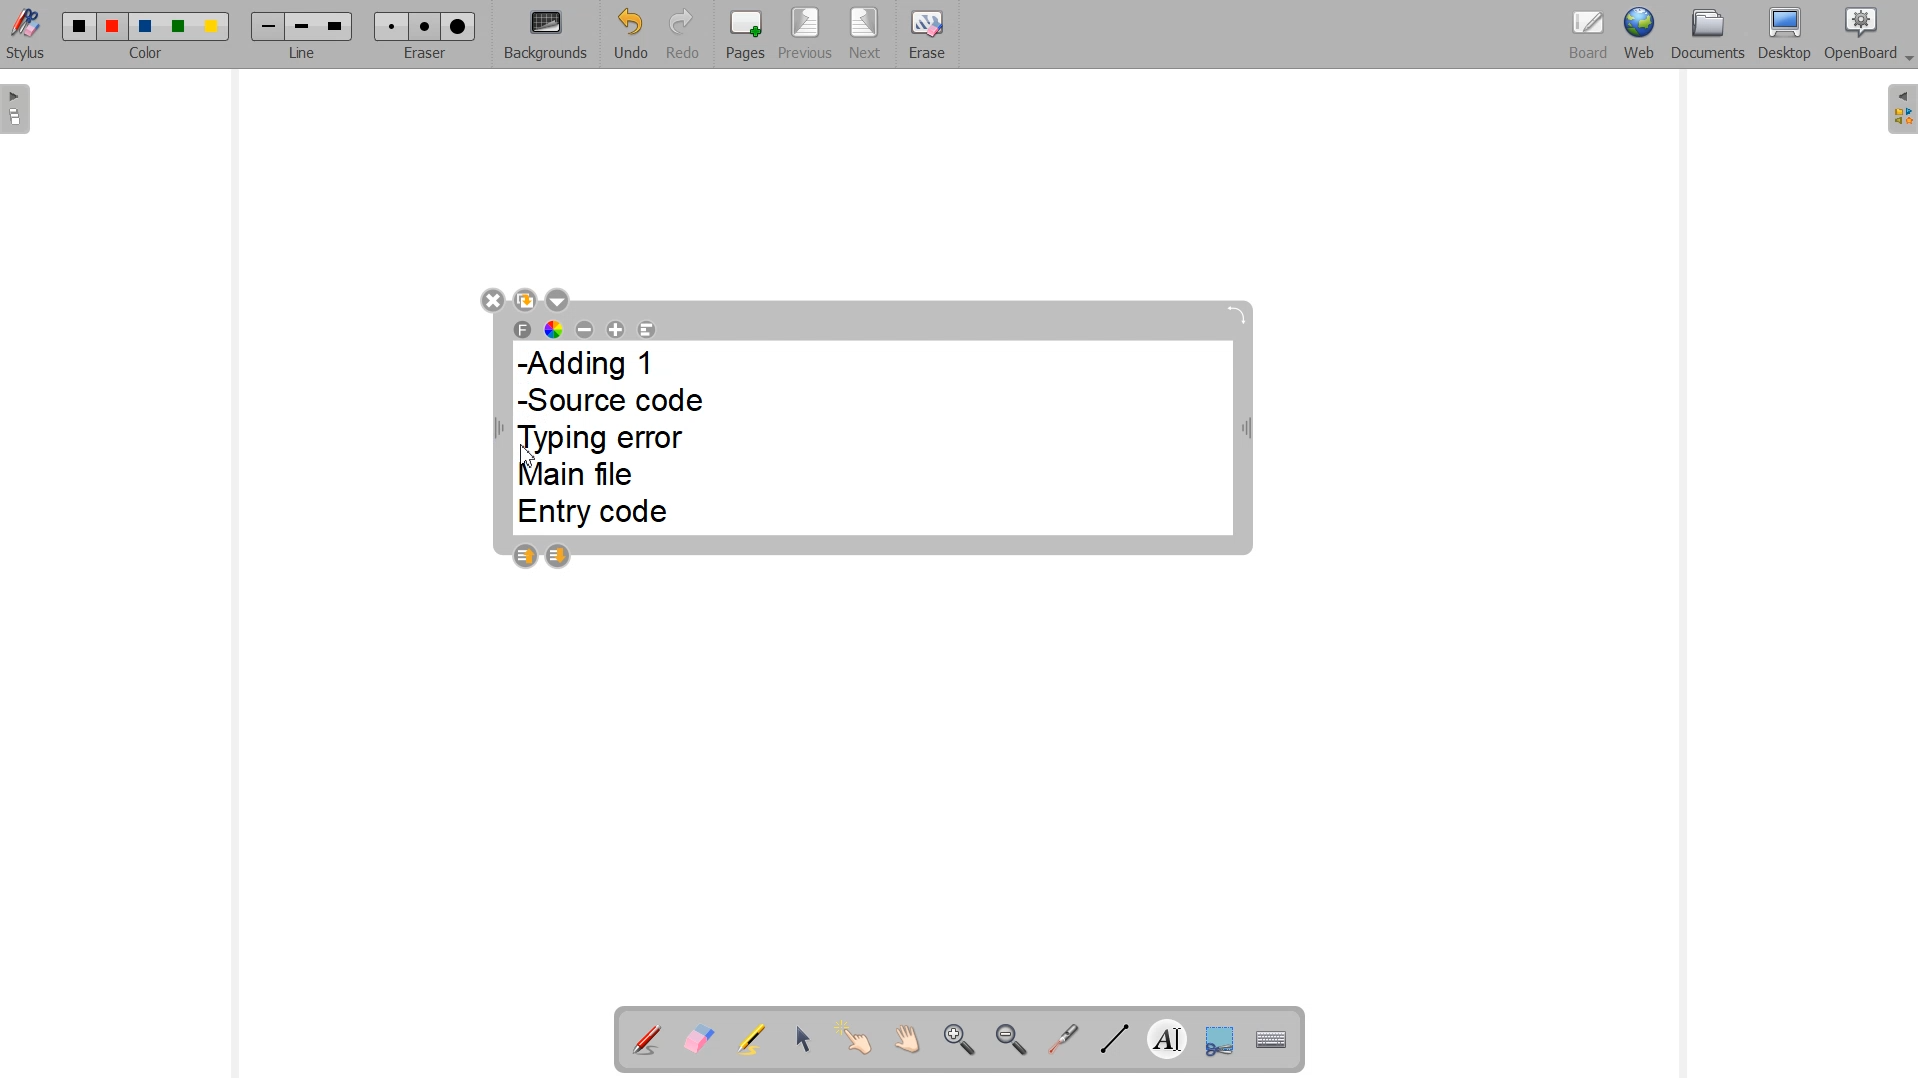  I want to click on Redo, so click(680, 33).